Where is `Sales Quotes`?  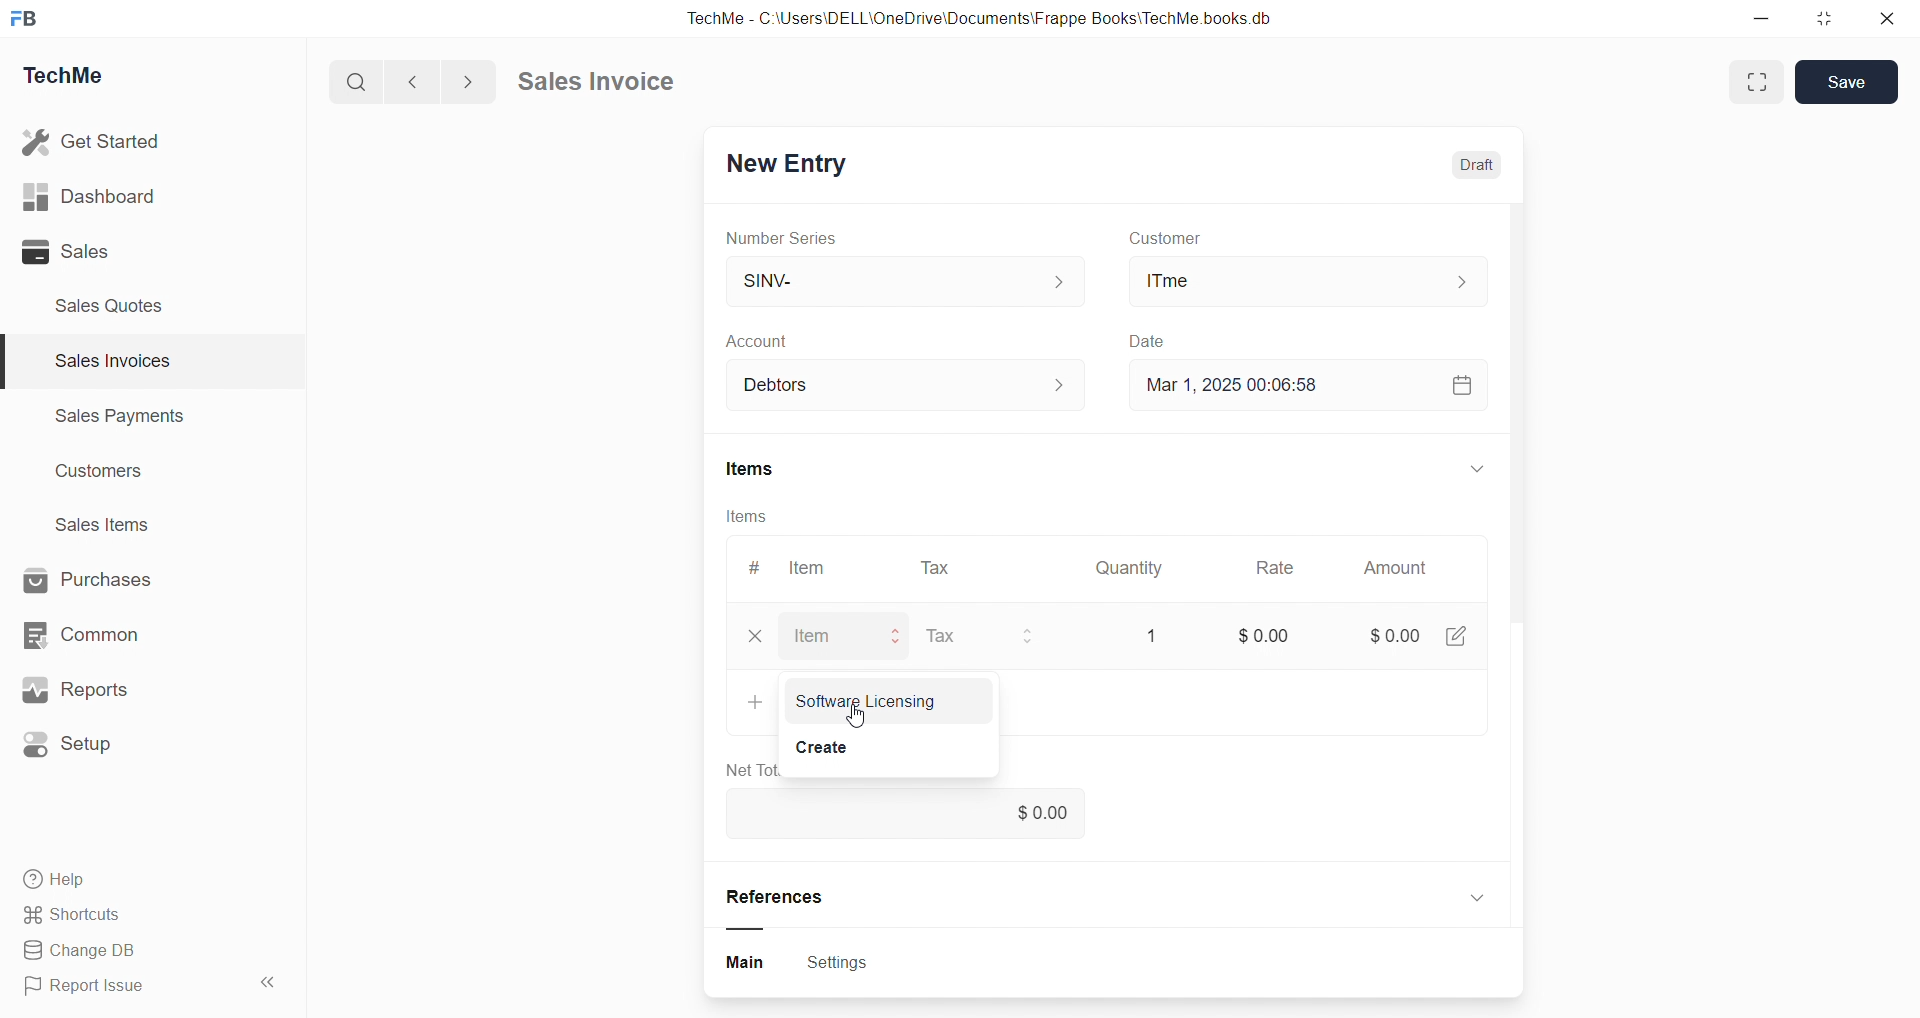
Sales Quotes is located at coordinates (117, 305).